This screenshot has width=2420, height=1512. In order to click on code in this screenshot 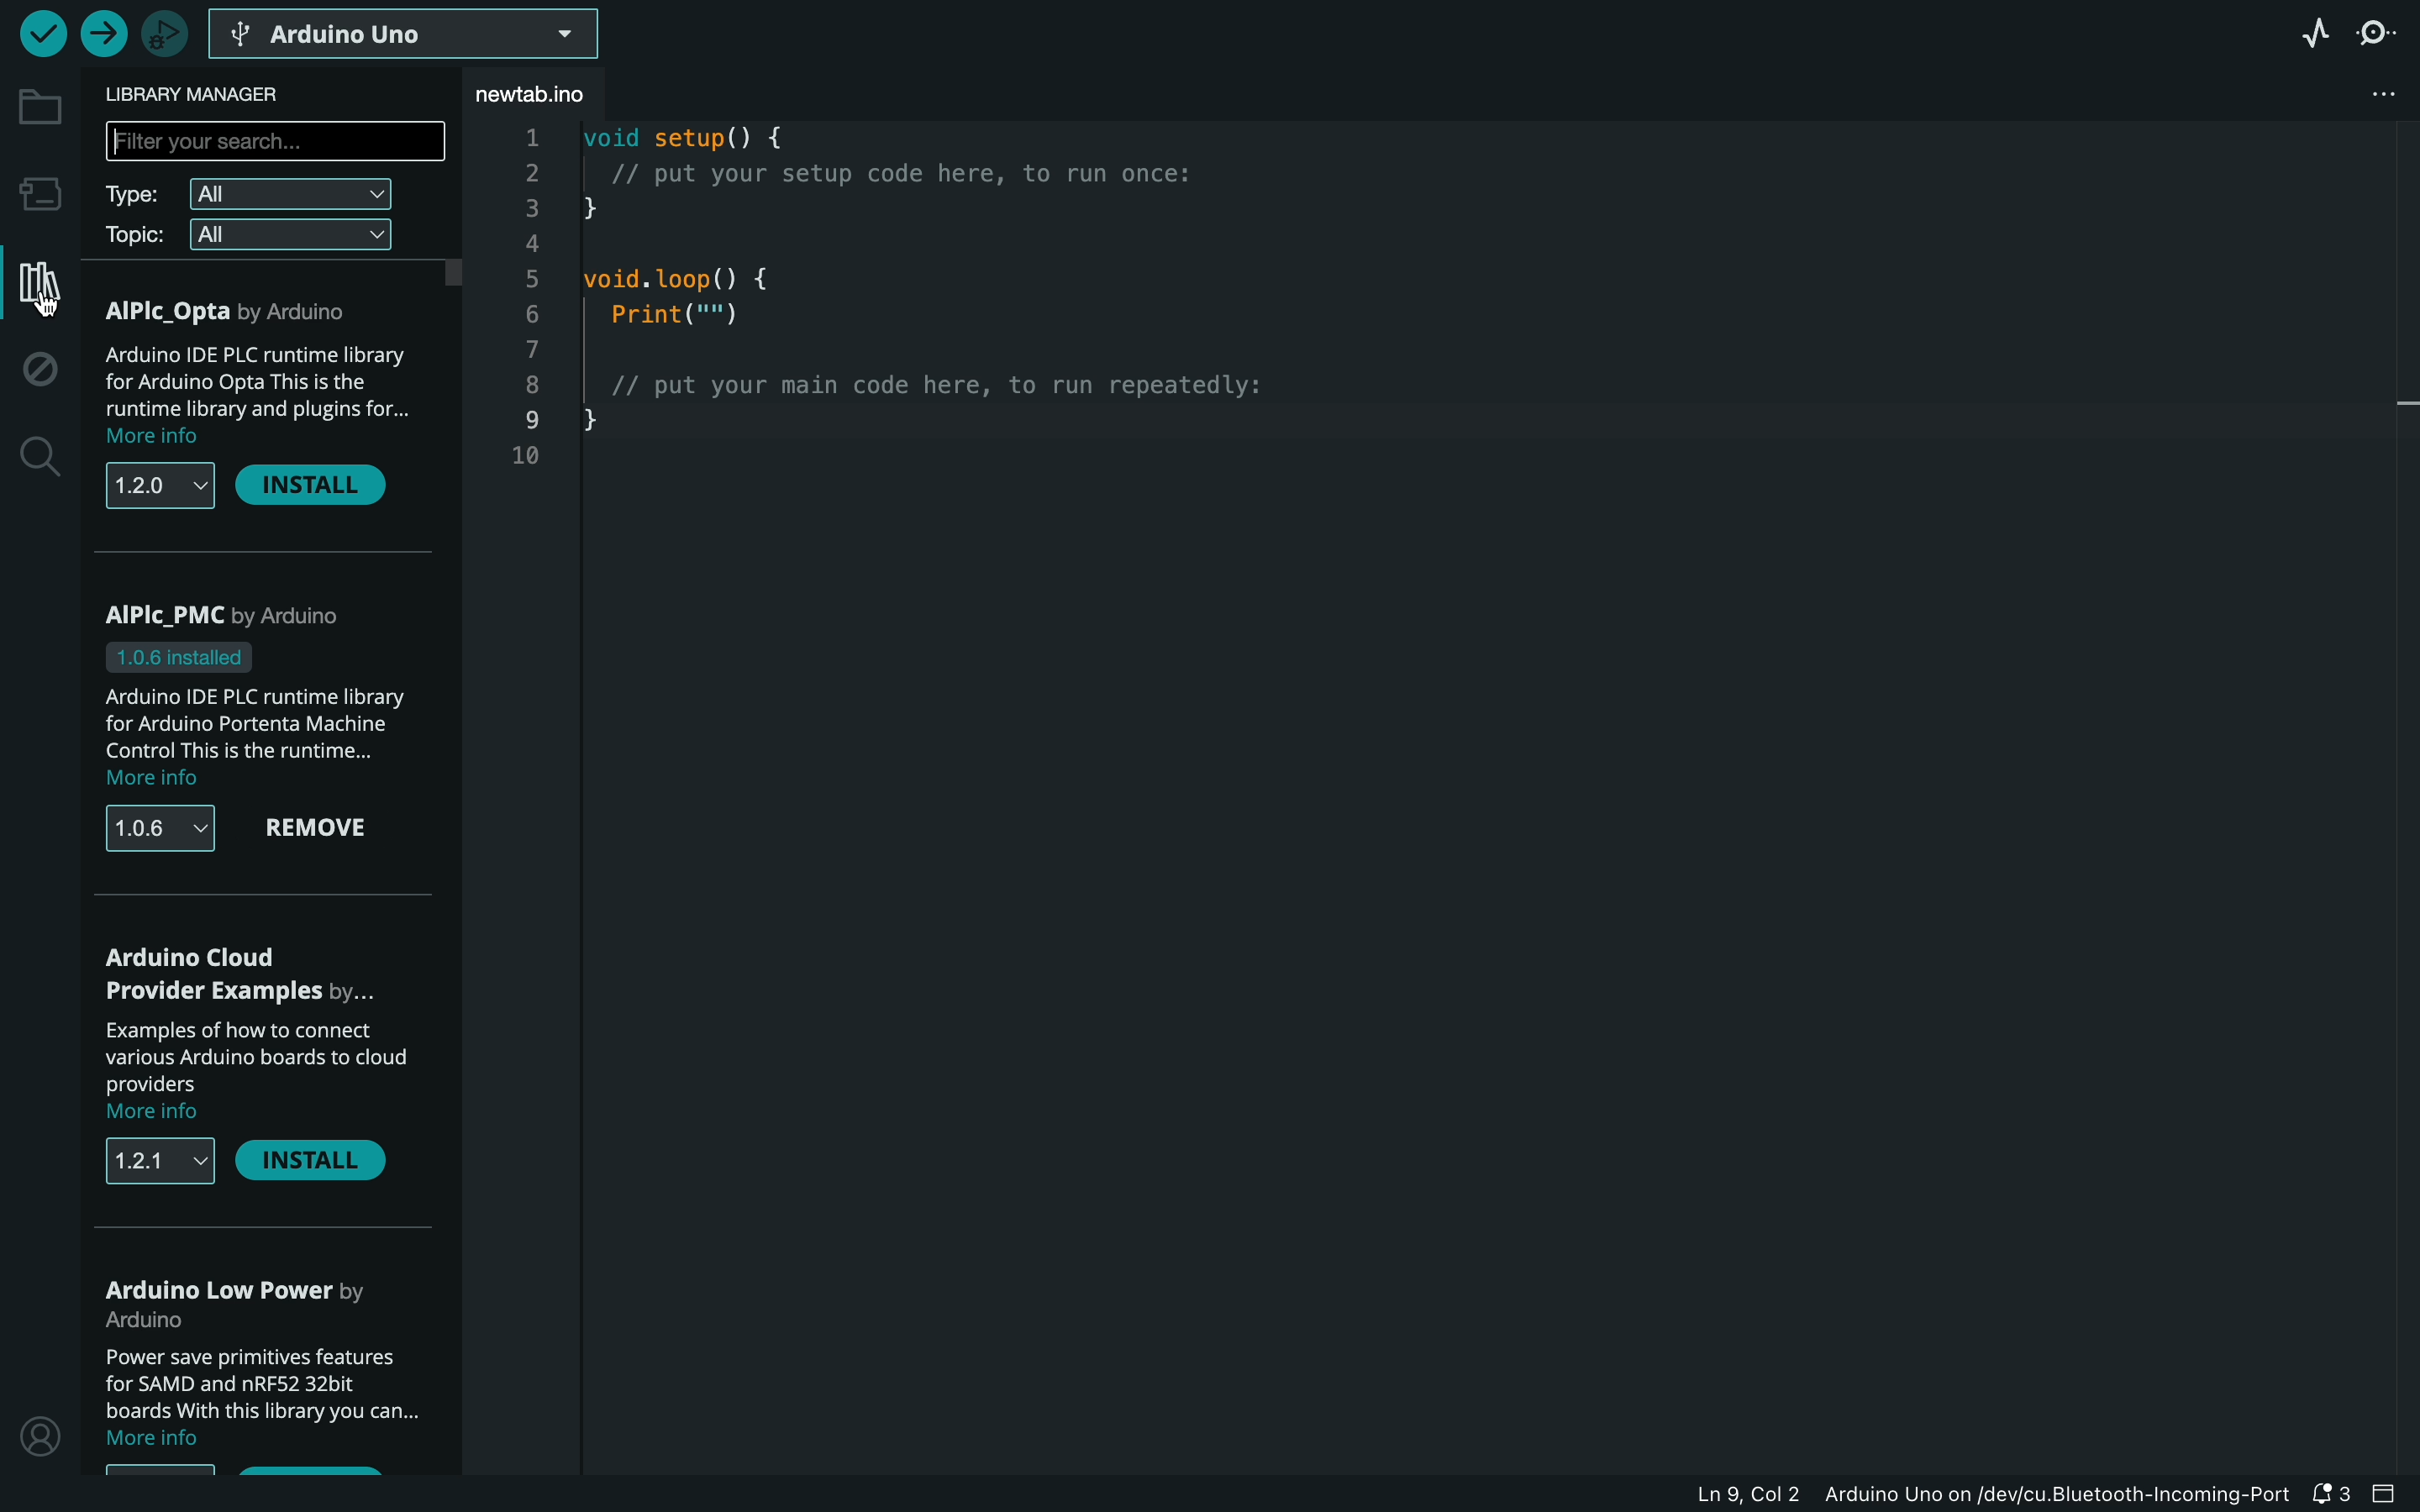, I will do `click(899, 329)`.